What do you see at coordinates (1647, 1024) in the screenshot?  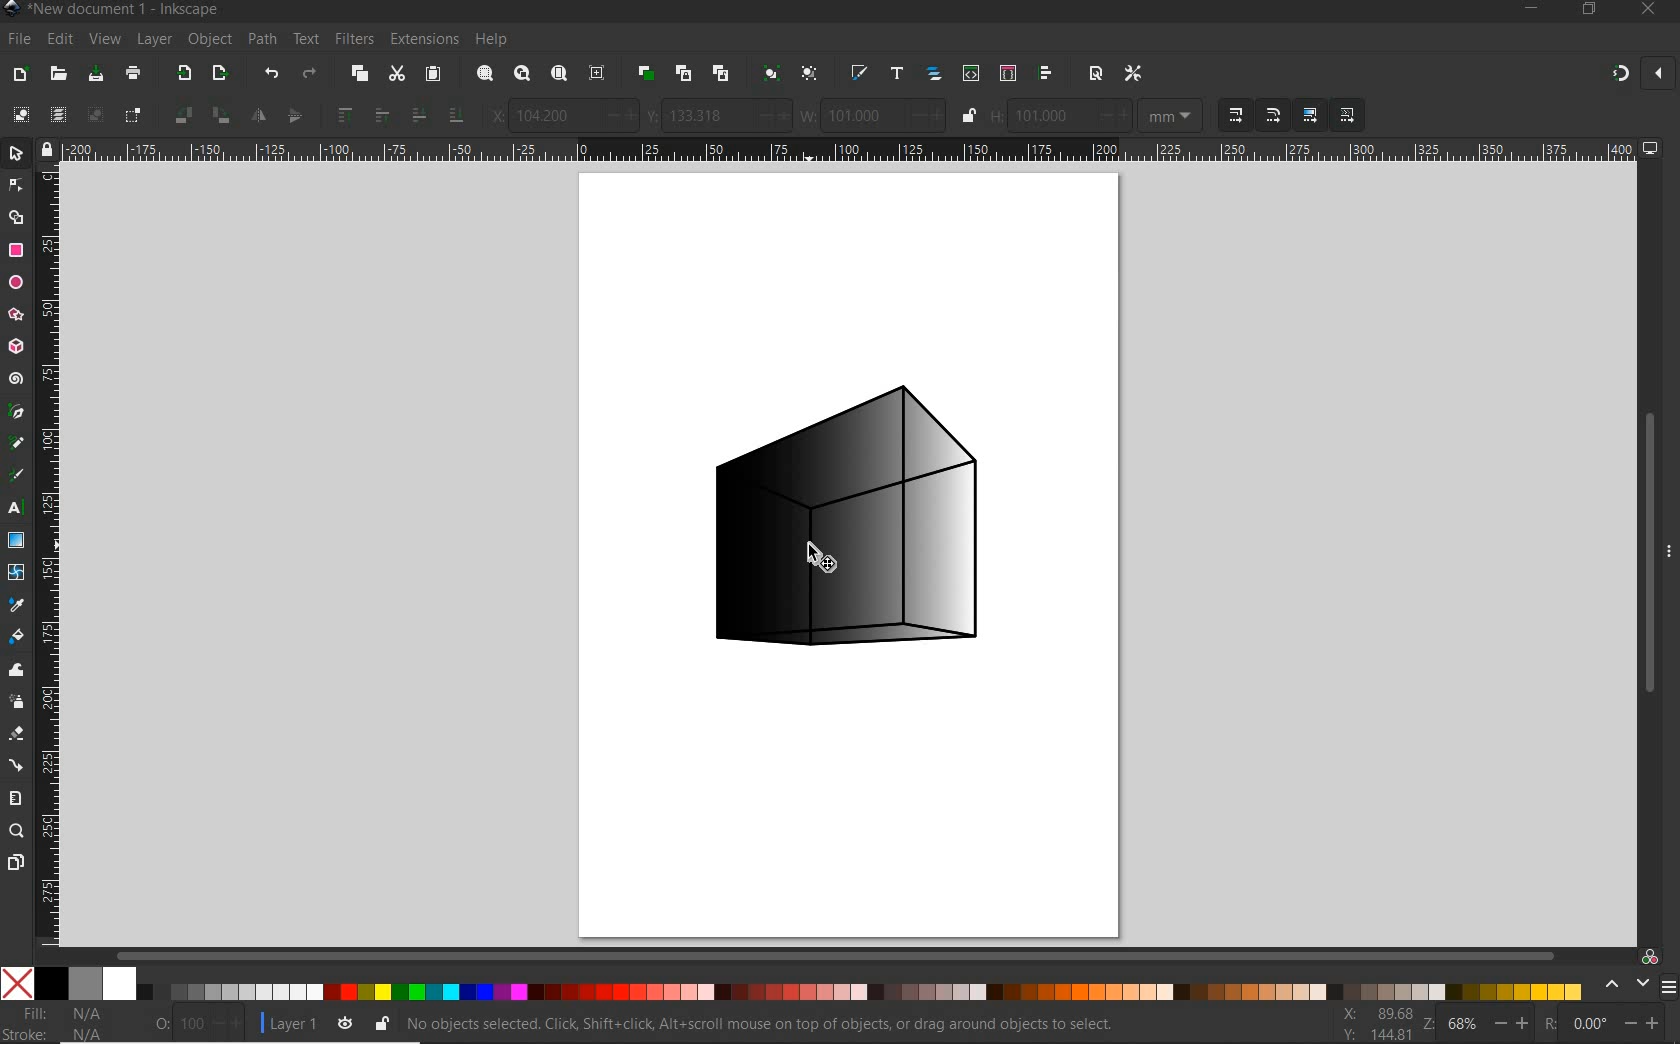 I see `increase/decrease` at bounding box center [1647, 1024].